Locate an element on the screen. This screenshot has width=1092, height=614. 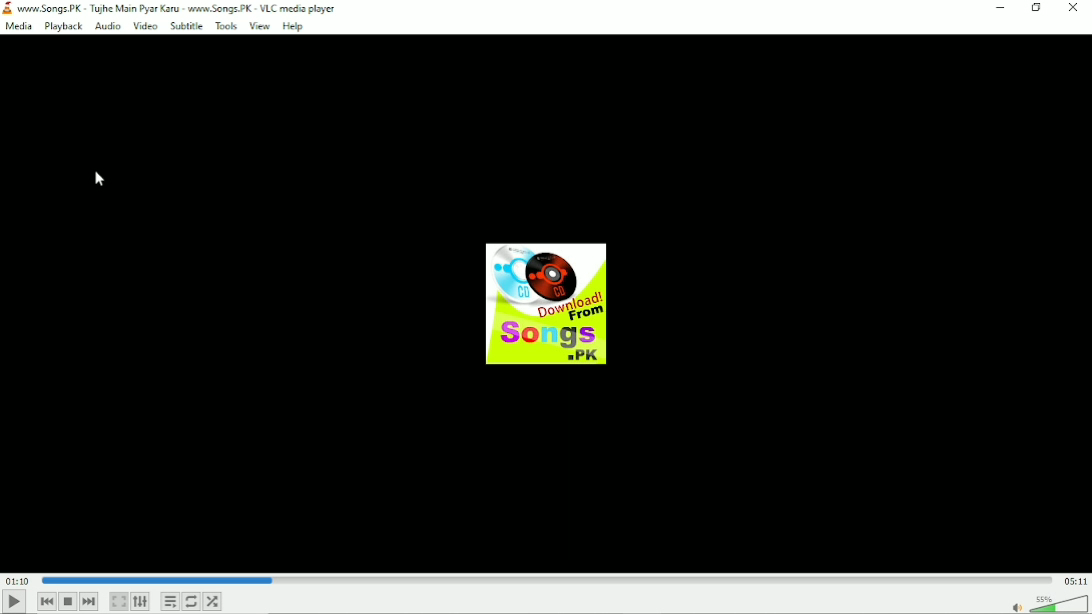
Elapsed time is located at coordinates (15, 580).